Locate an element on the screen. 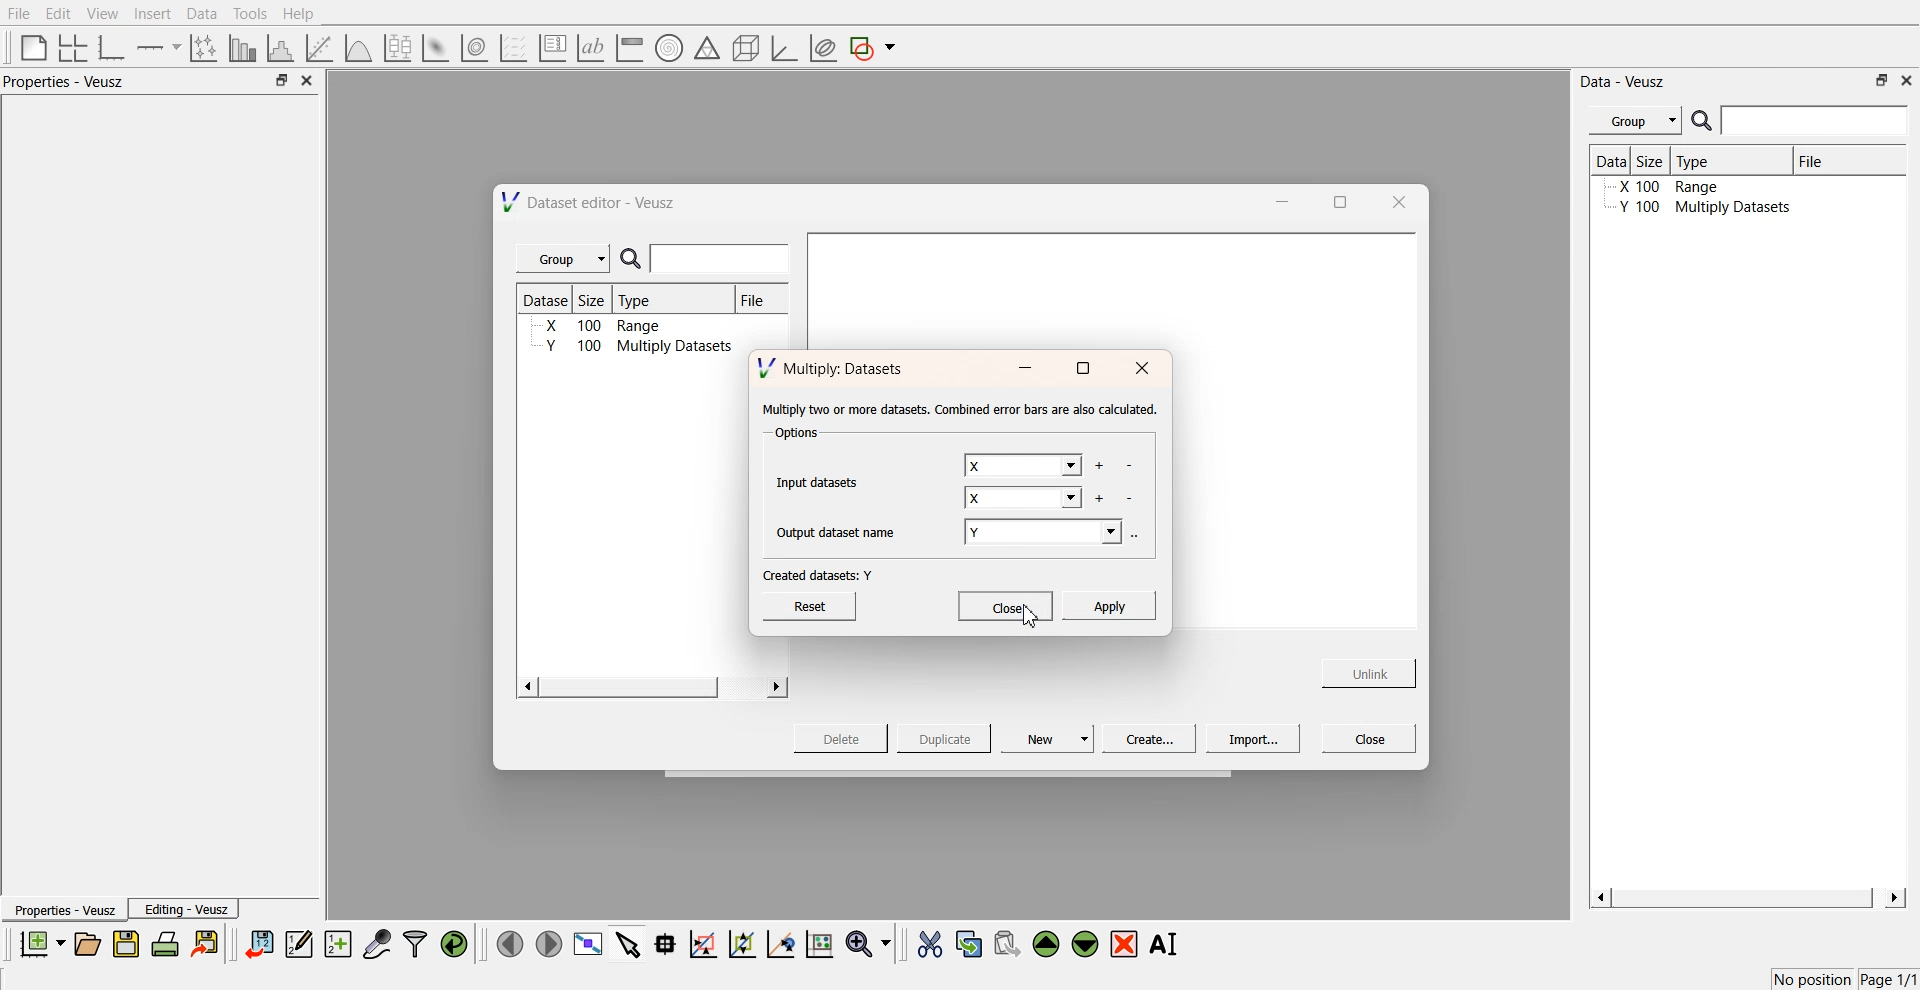  edit and enter data points is located at coordinates (299, 946).